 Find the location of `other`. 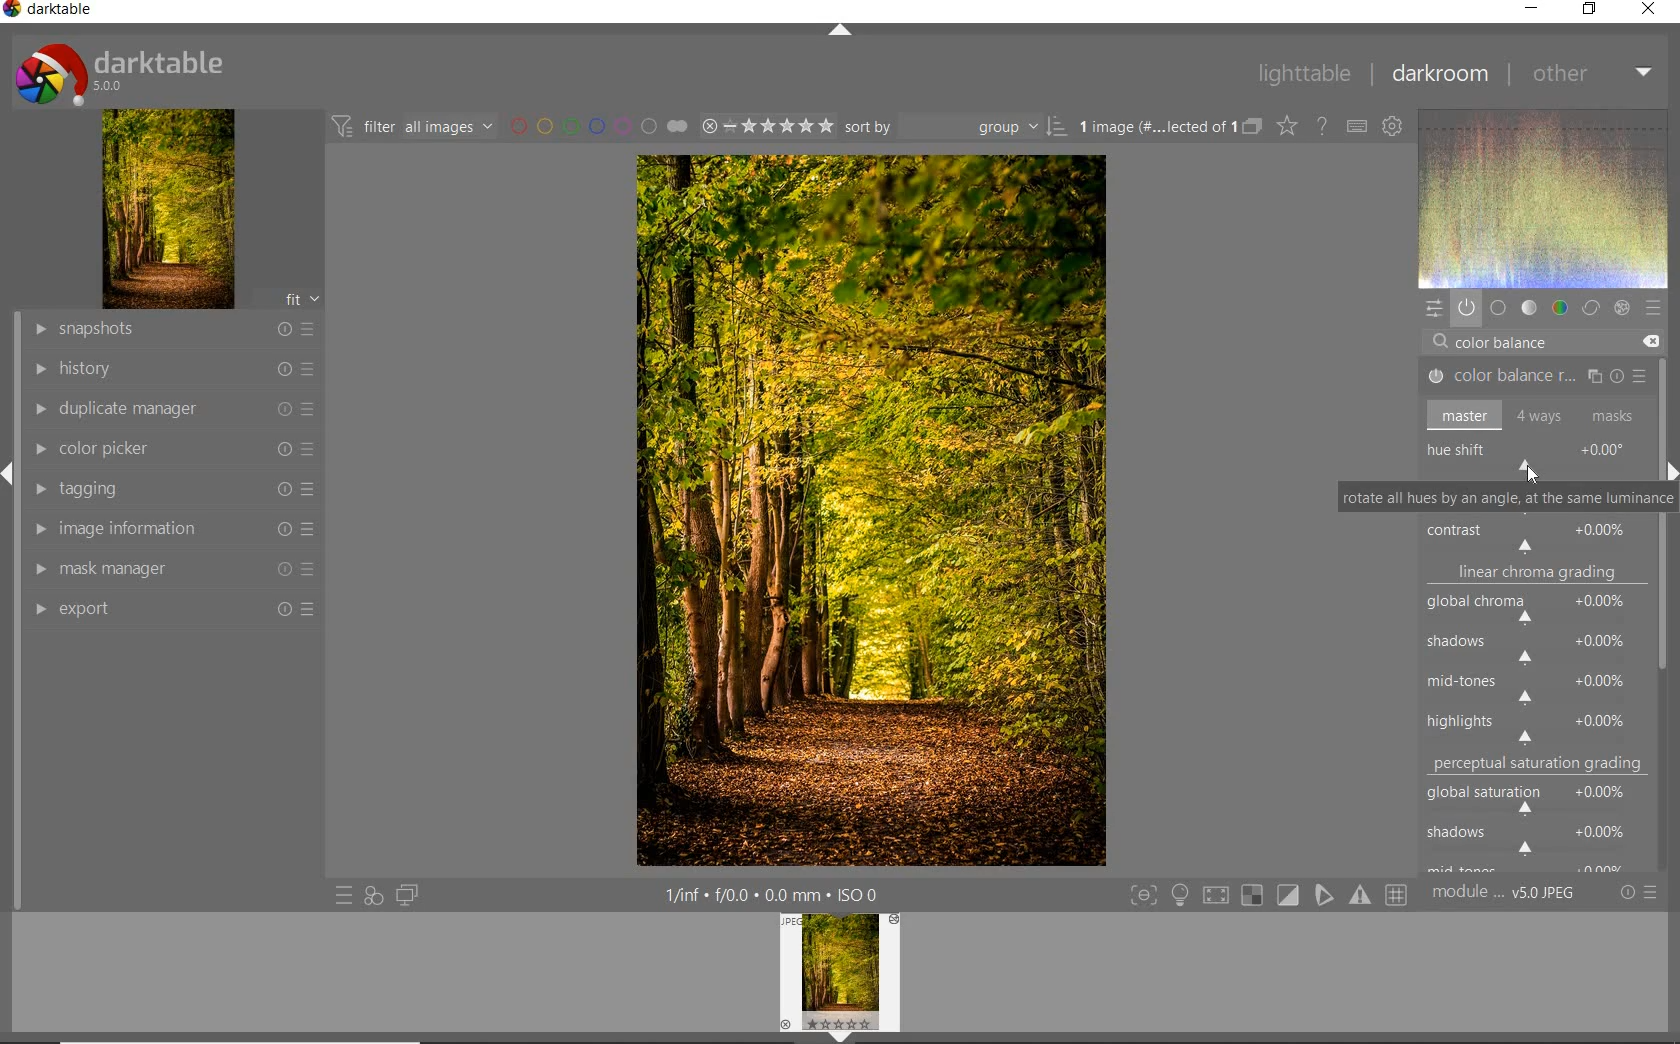

other is located at coordinates (1594, 75).